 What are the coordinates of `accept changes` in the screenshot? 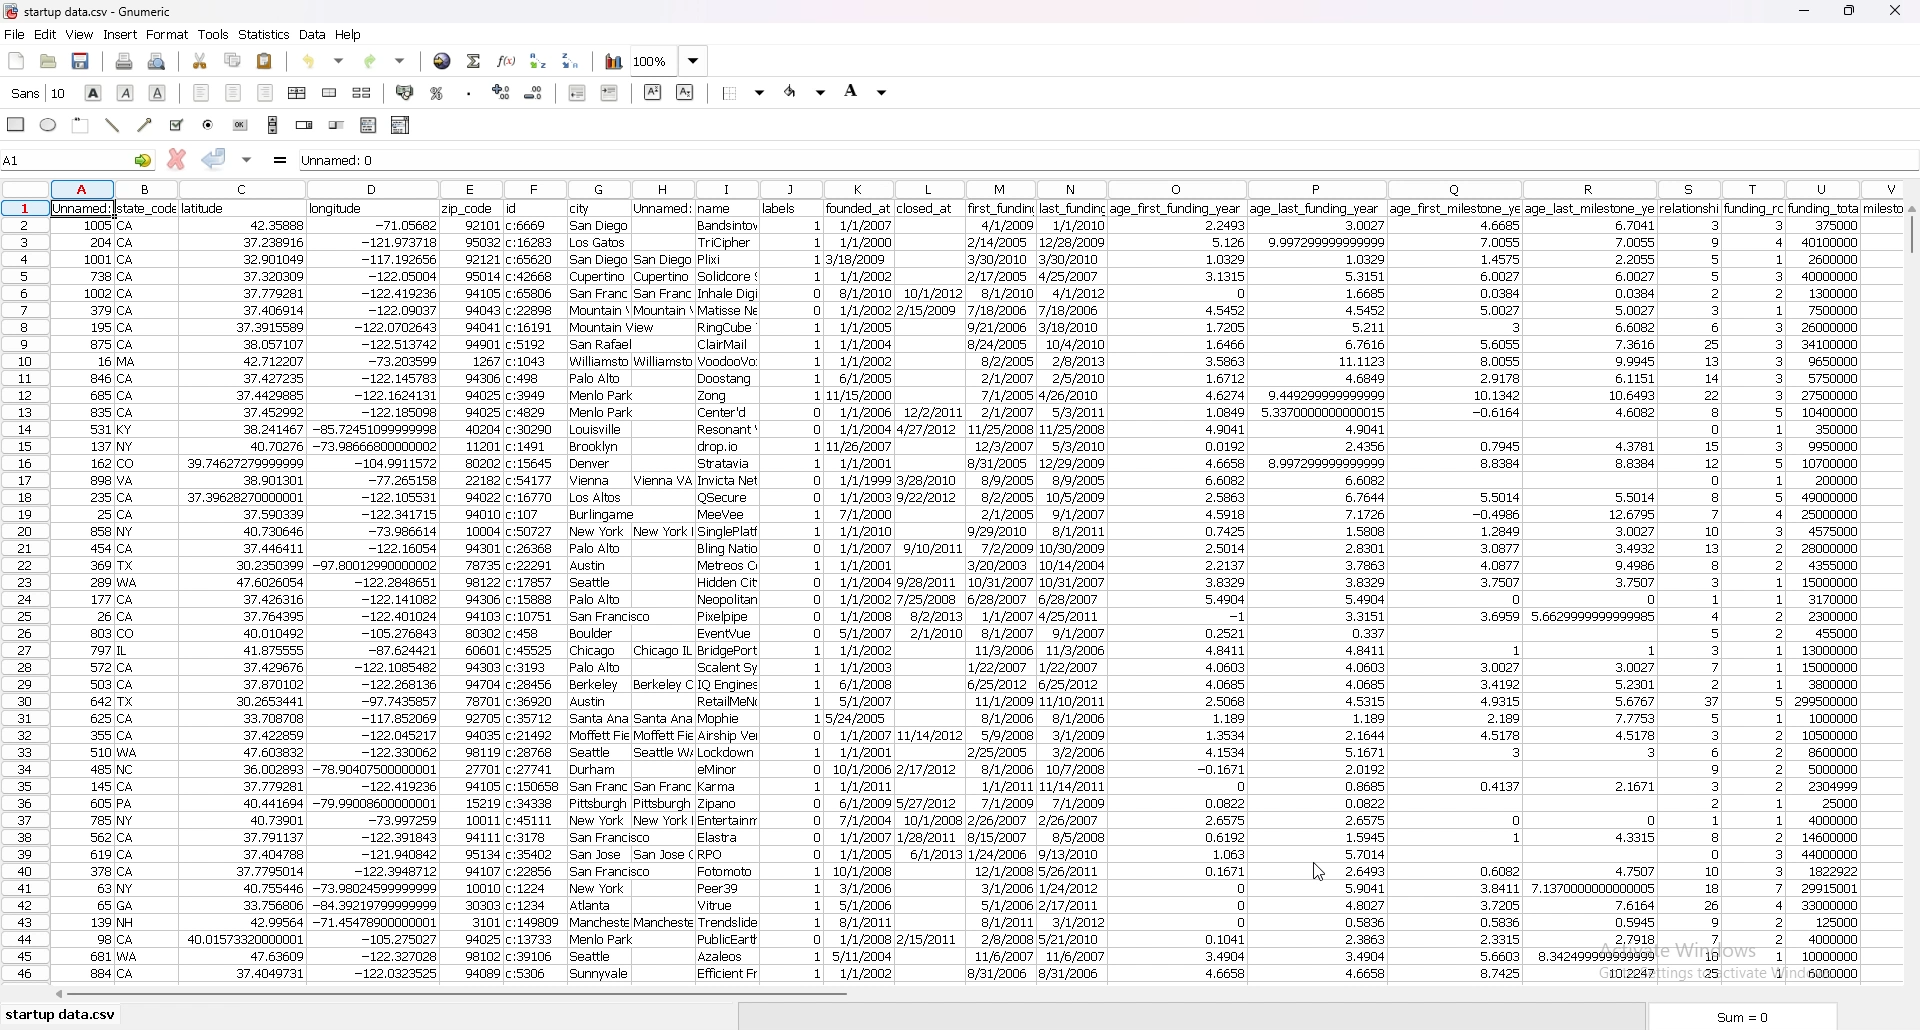 It's located at (214, 158).